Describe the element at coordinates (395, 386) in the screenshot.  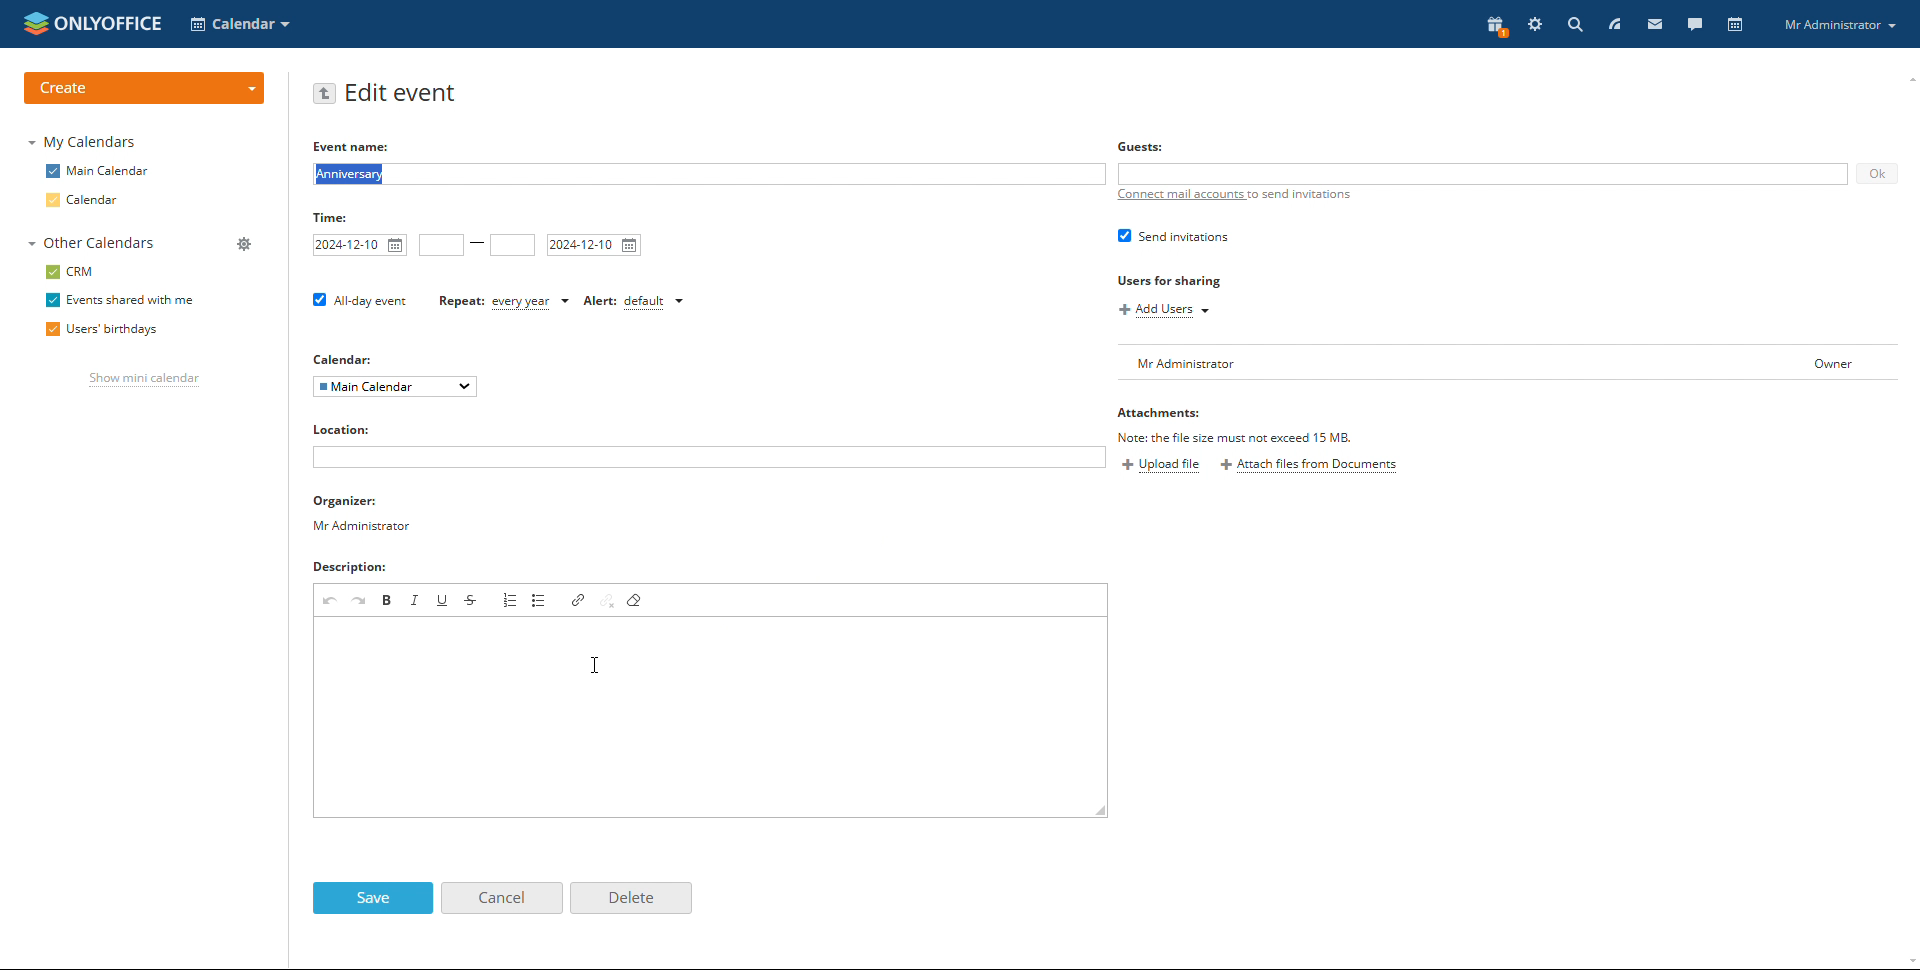
I see `select calendar` at that location.